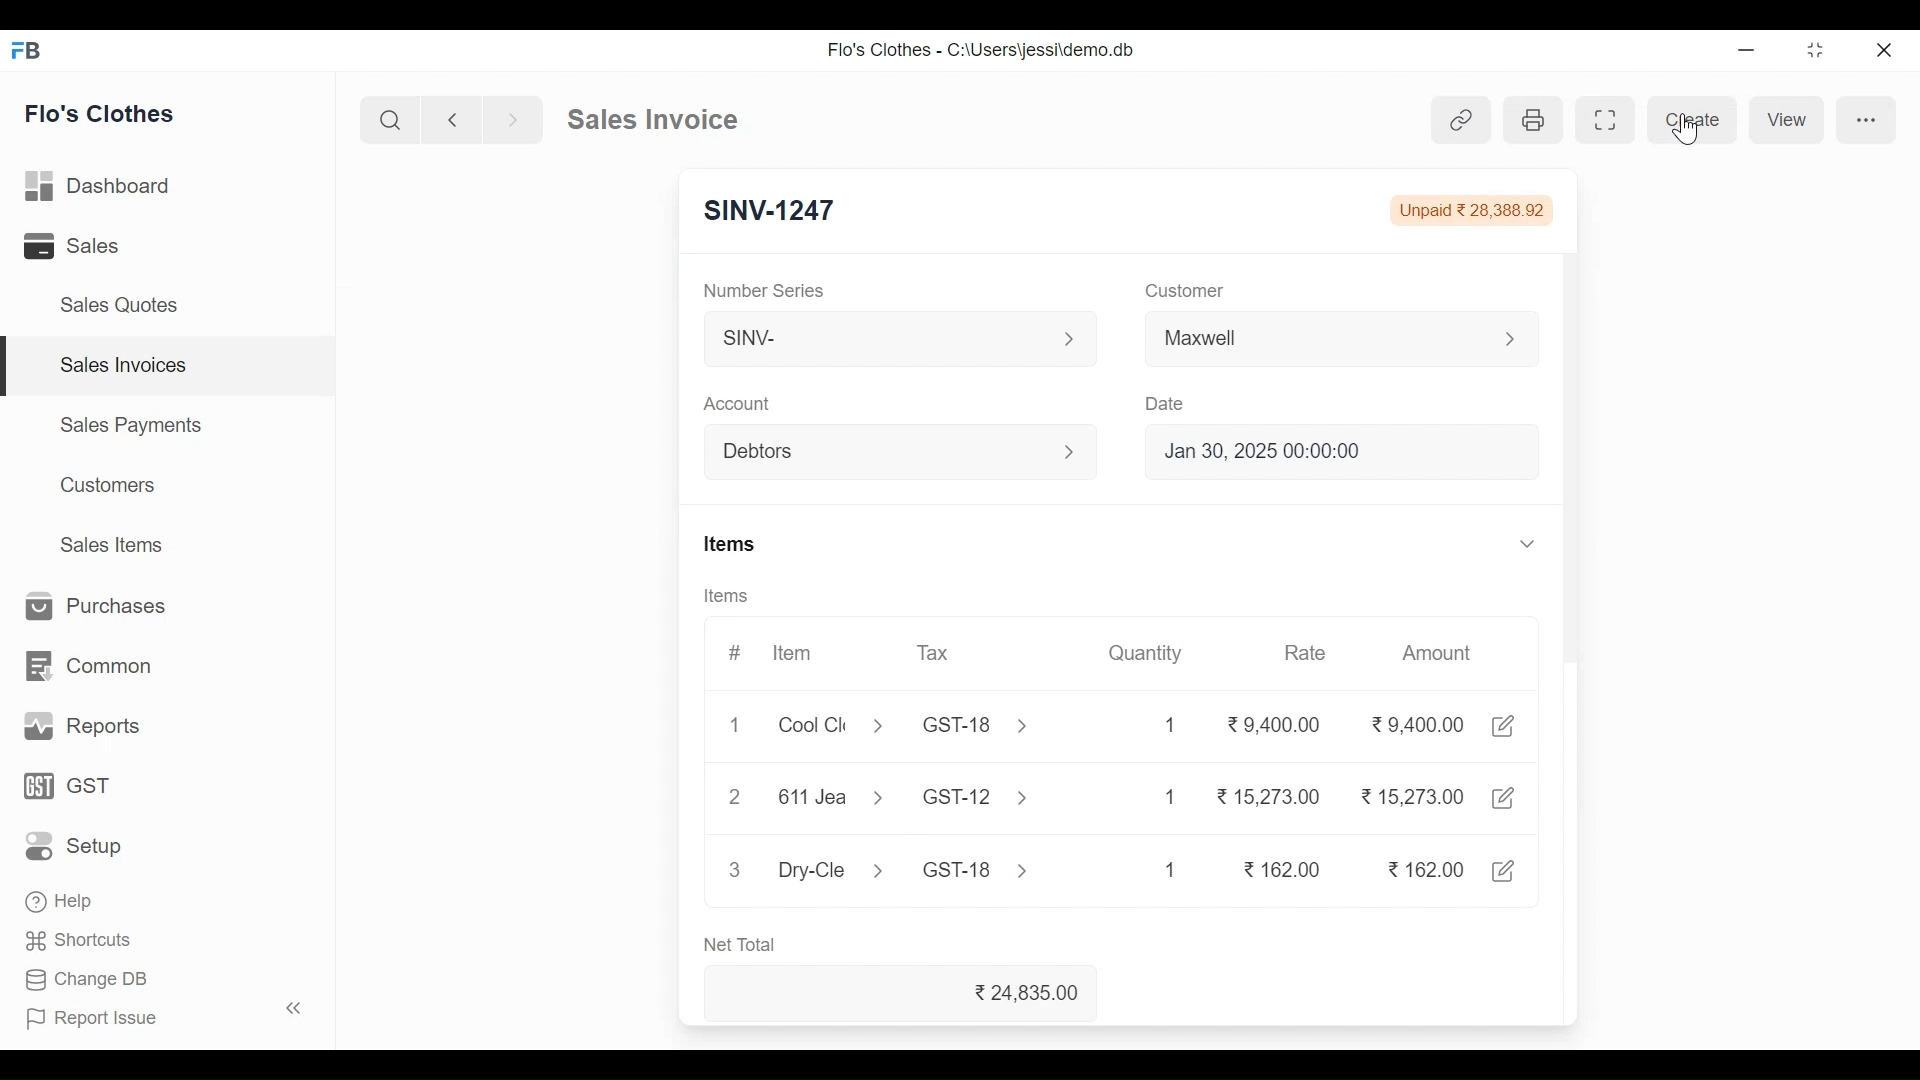  What do you see at coordinates (1186, 293) in the screenshot?
I see `Customer` at bounding box center [1186, 293].